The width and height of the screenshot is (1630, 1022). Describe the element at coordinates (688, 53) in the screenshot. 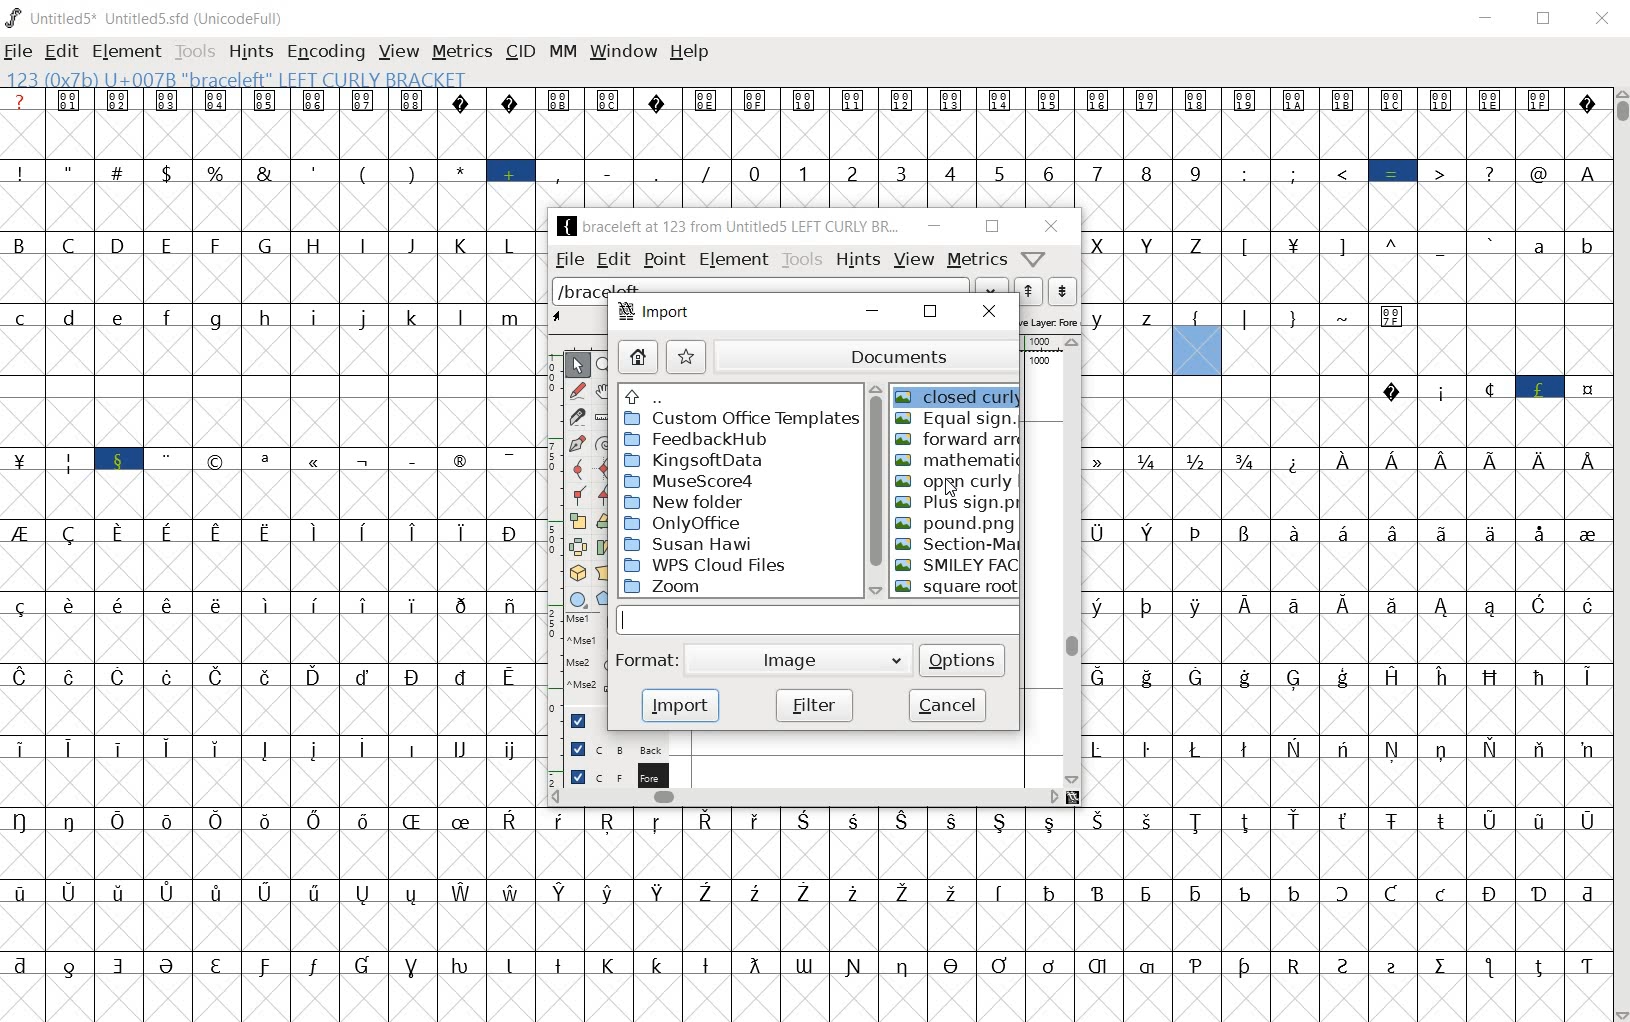

I see `help` at that location.